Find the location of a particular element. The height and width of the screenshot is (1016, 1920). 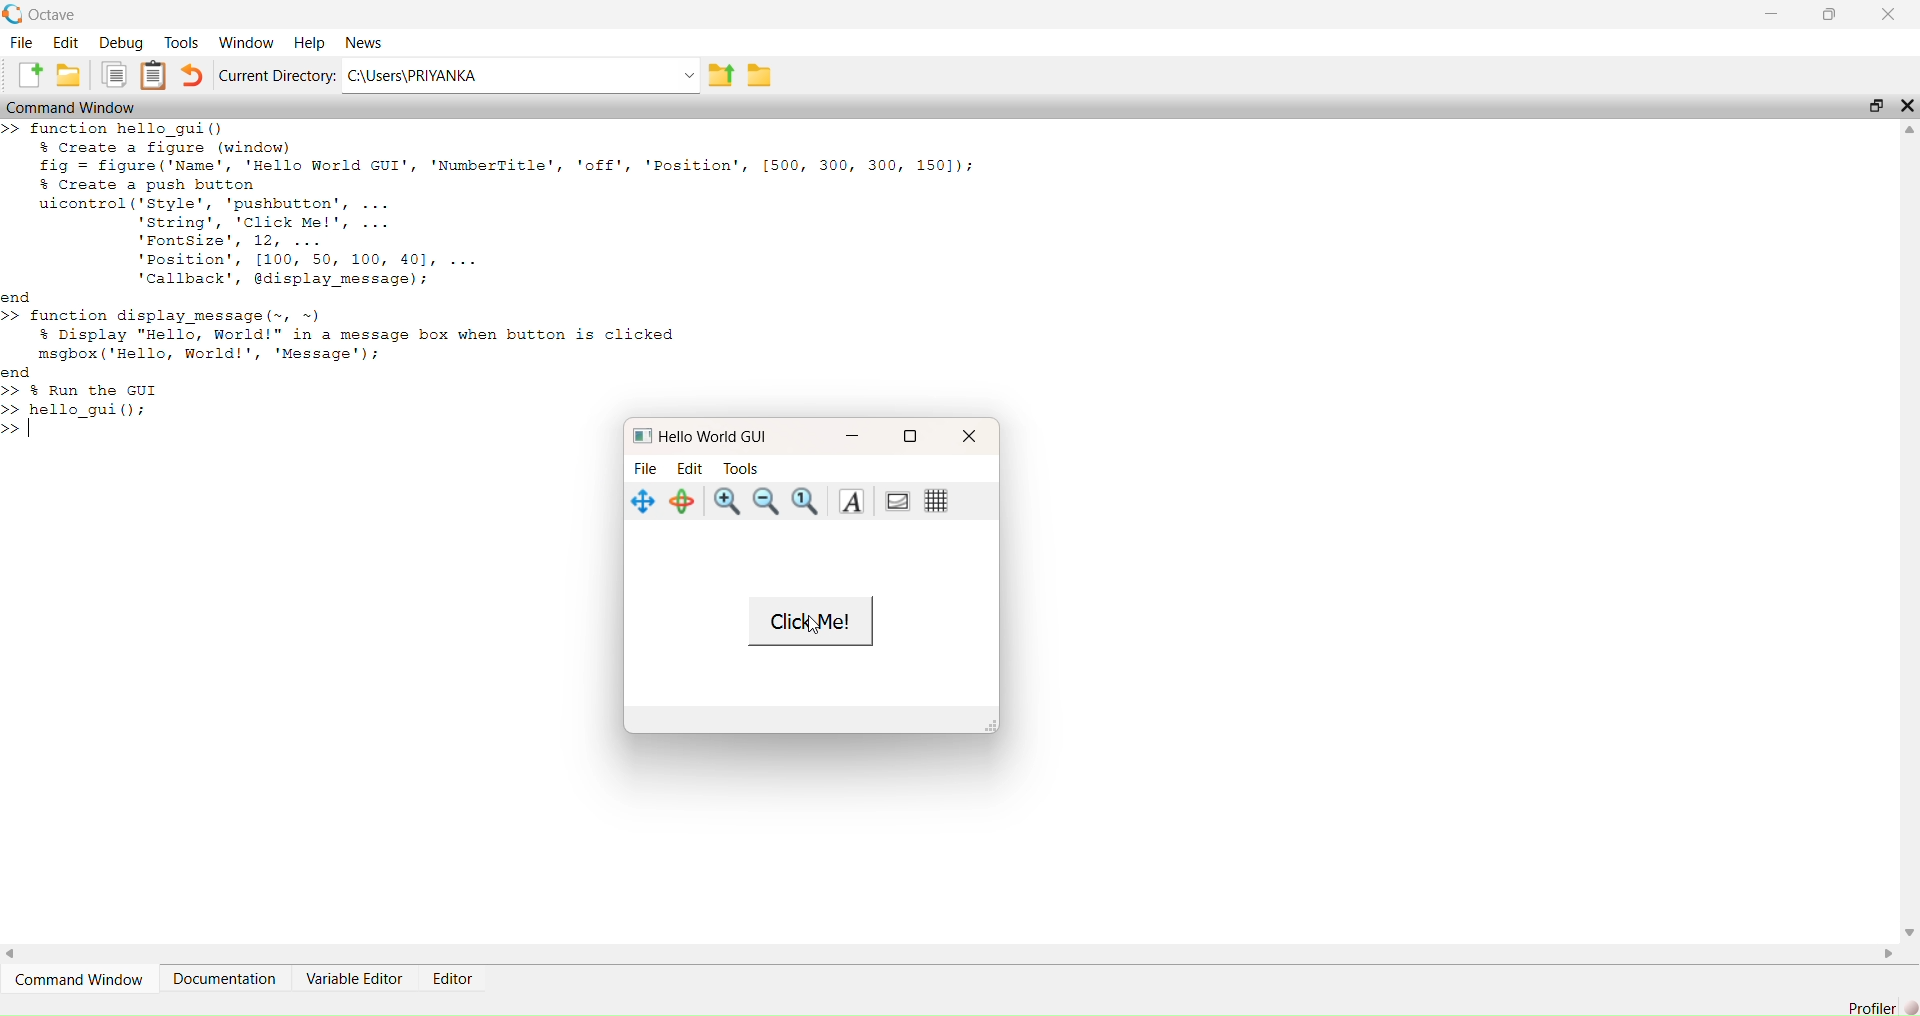

EE  —
> function hello_gui()
$ Create a figure (window)
fig = figure ('Name', 'Hello World GUI', 'NumberTitle', 'off', 'Position', [500, 300, 300, 1501);
$ Create a push button
uicontrol('style', 'pushbutton', ...
string’, 'Click Me!', ...
'Fontsize', 12, ...
'Position’, [100, 50, 100, 401, ...
callback’, display message);
nd
> function display message (~, ~)
$ Display "Hello, World!" in a message box when button is clicked
msgbox ('Hello, World!', 'Message');
nd
> % Run the GUI
> hello guil(): is located at coordinates (486, 271).